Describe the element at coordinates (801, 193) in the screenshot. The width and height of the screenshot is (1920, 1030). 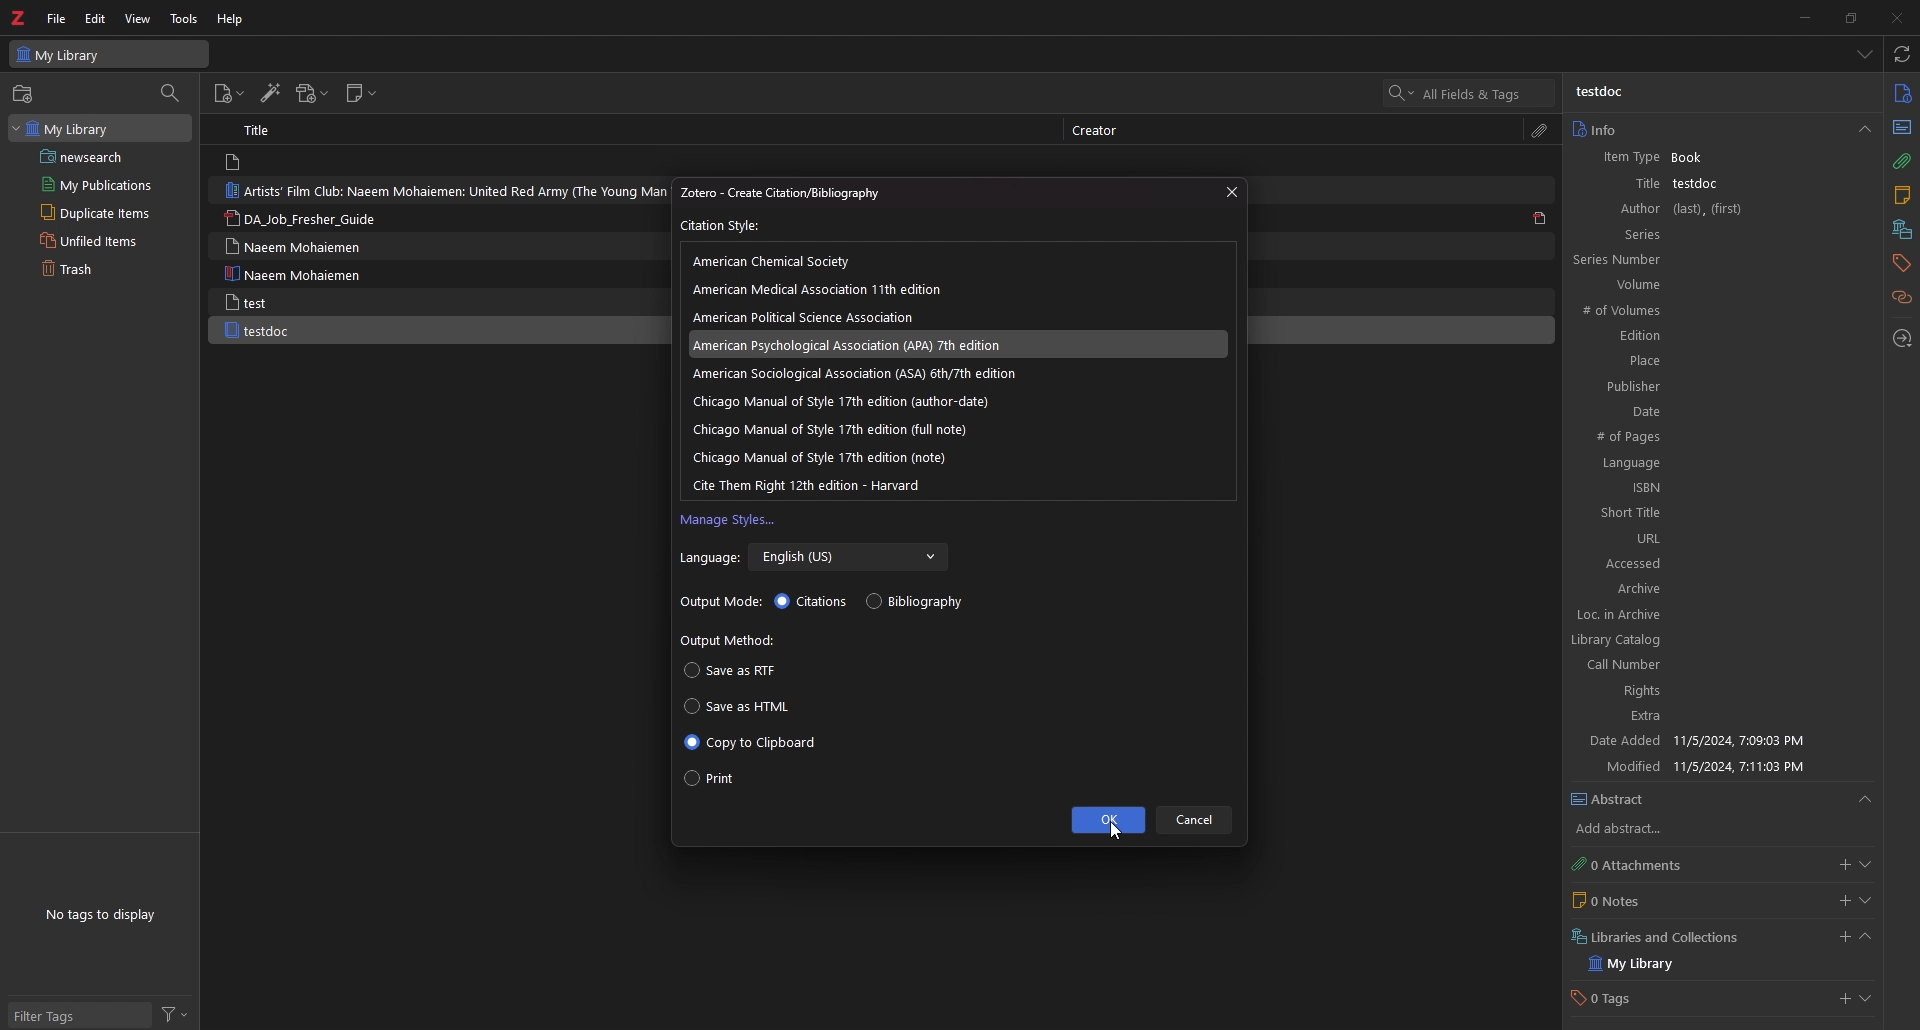
I see `Zotero - Create Citation/Bibliography` at that location.